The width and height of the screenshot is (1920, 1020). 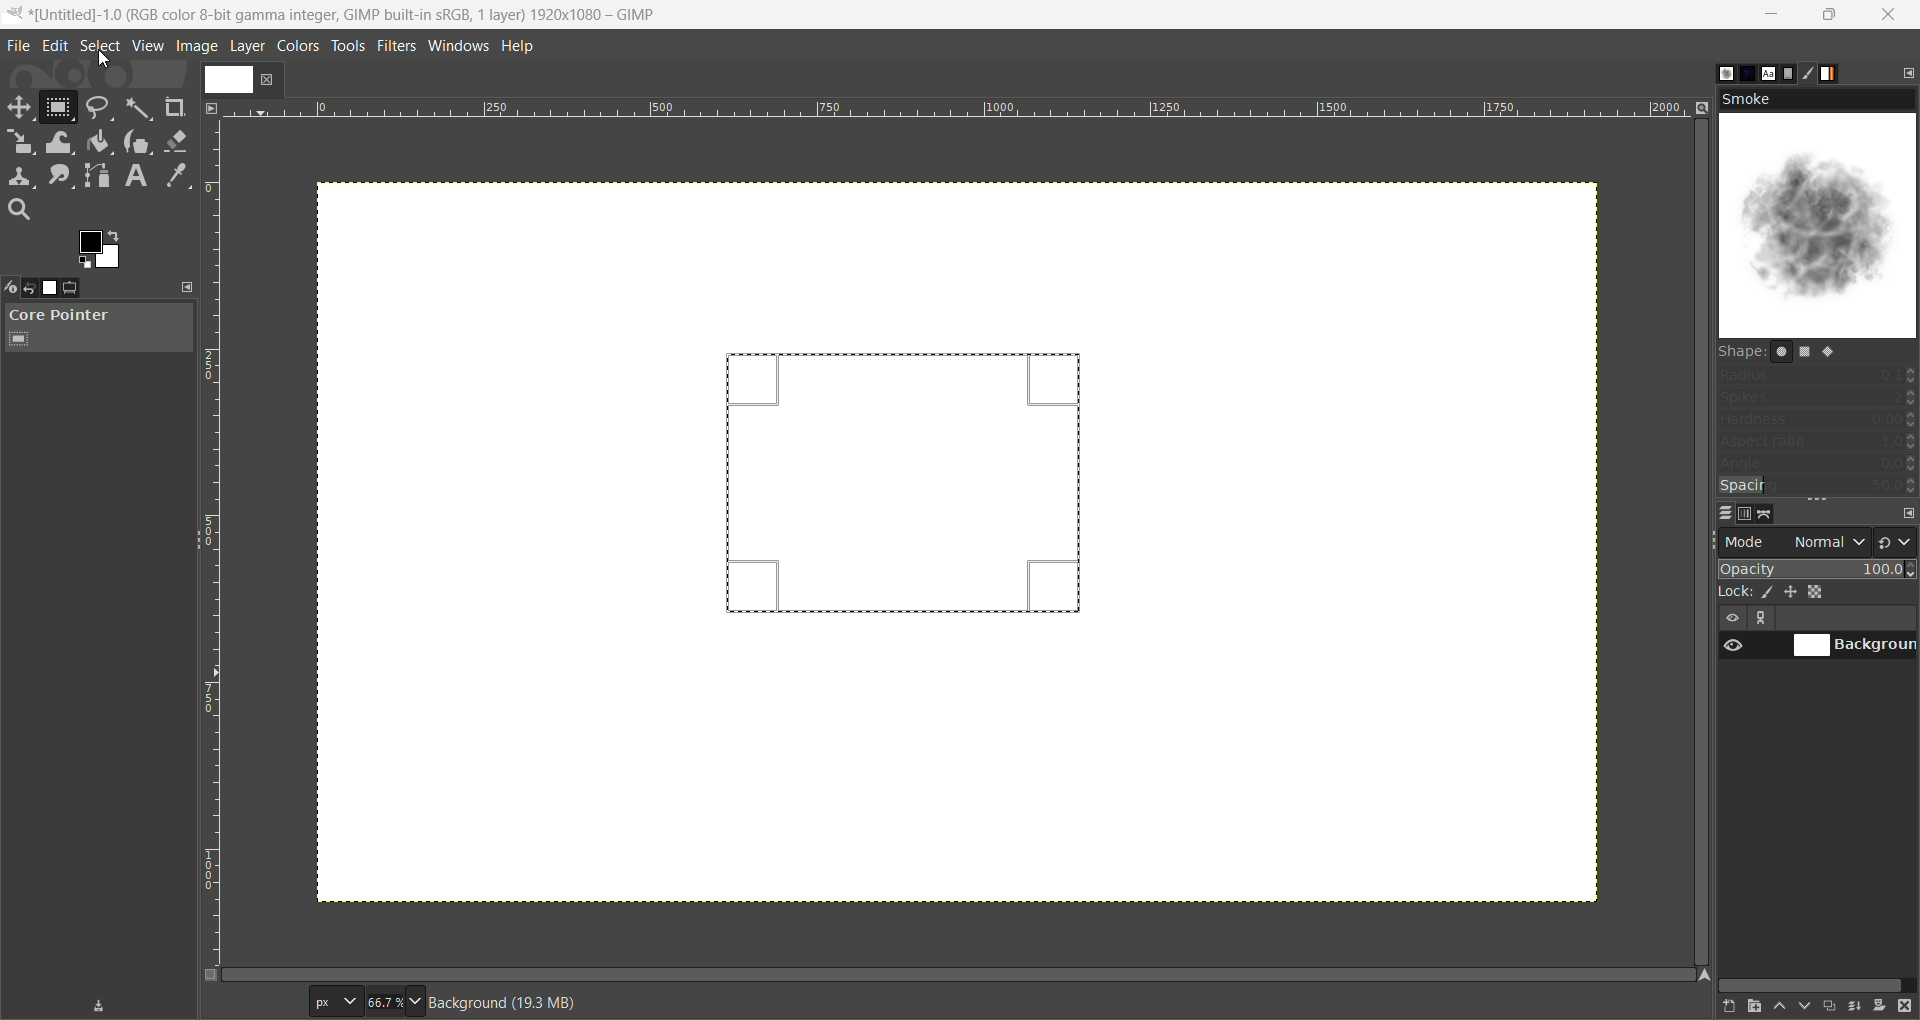 What do you see at coordinates (516, 47) in the screenshot?
I see `help` at bounding box center [516, 47].